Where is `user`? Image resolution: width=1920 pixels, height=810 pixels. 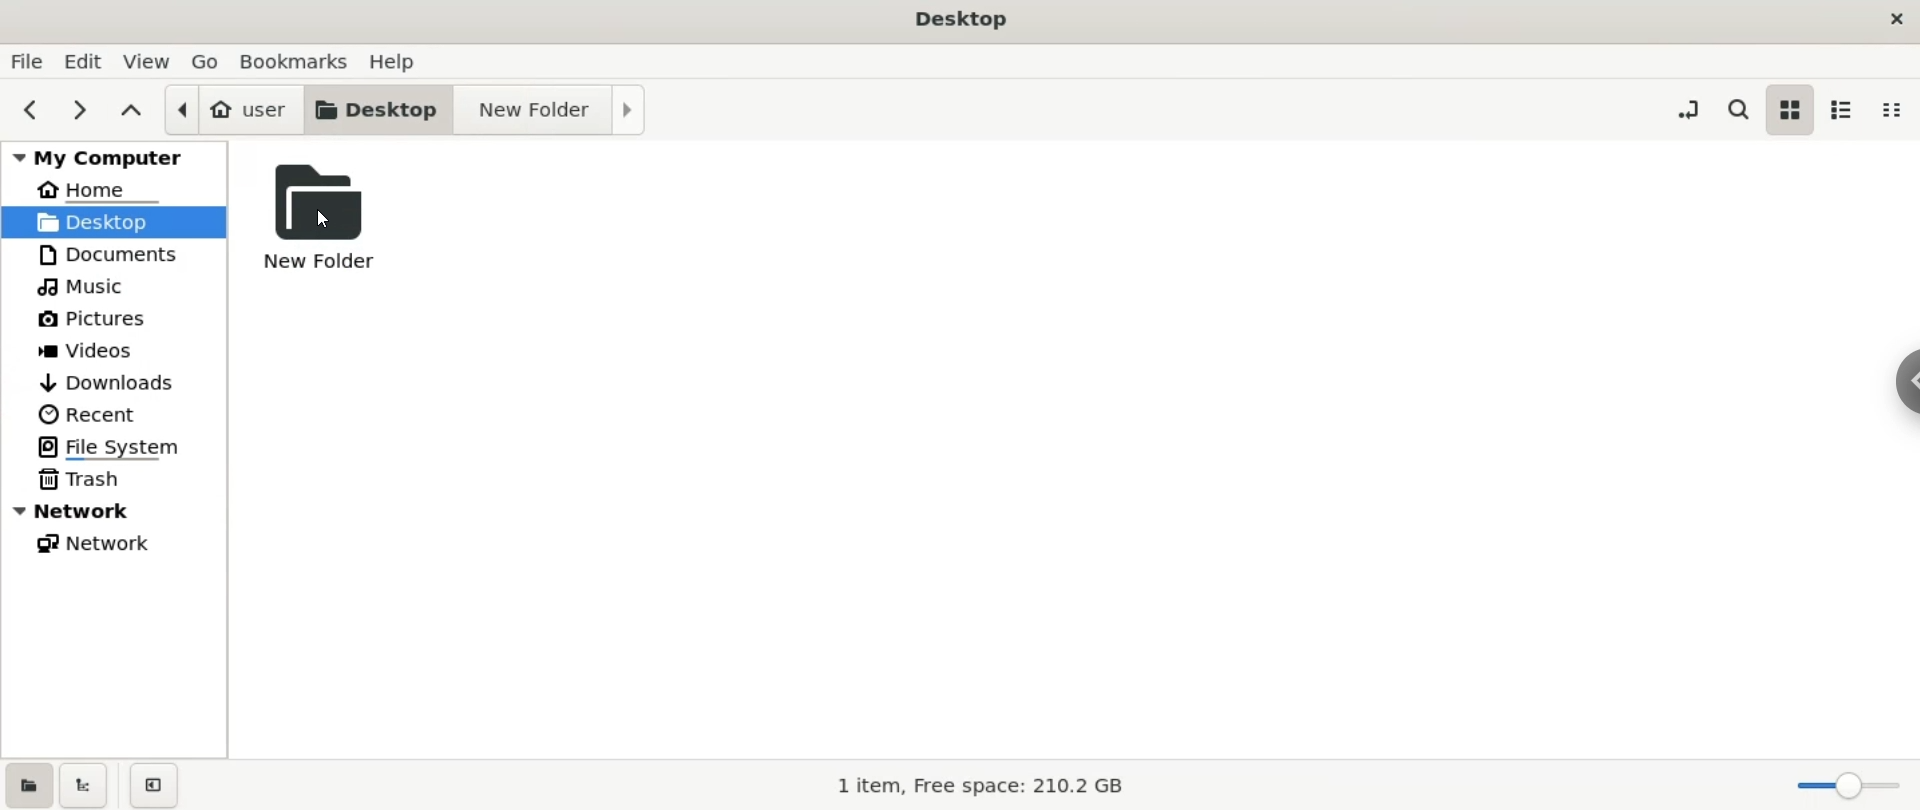
user is located at coordinates (233, 110).